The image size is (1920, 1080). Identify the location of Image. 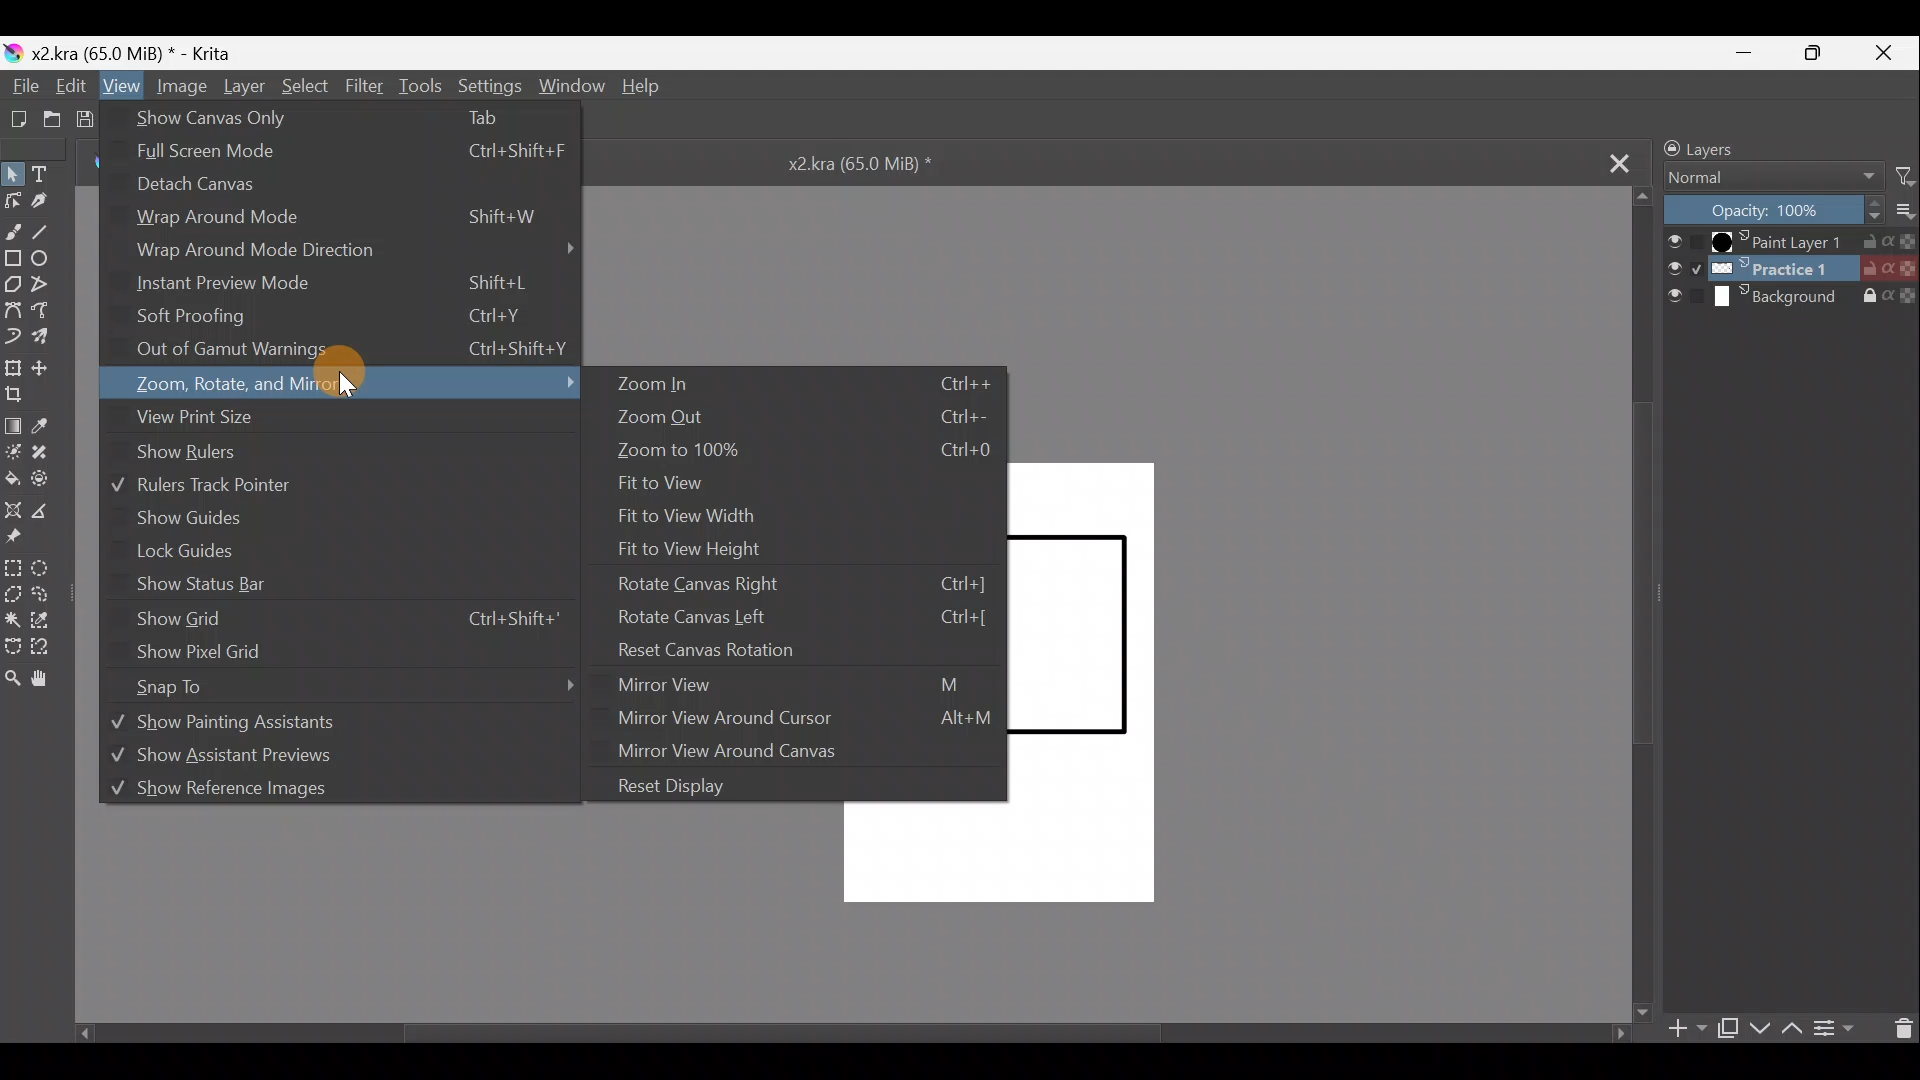
(180, 88).